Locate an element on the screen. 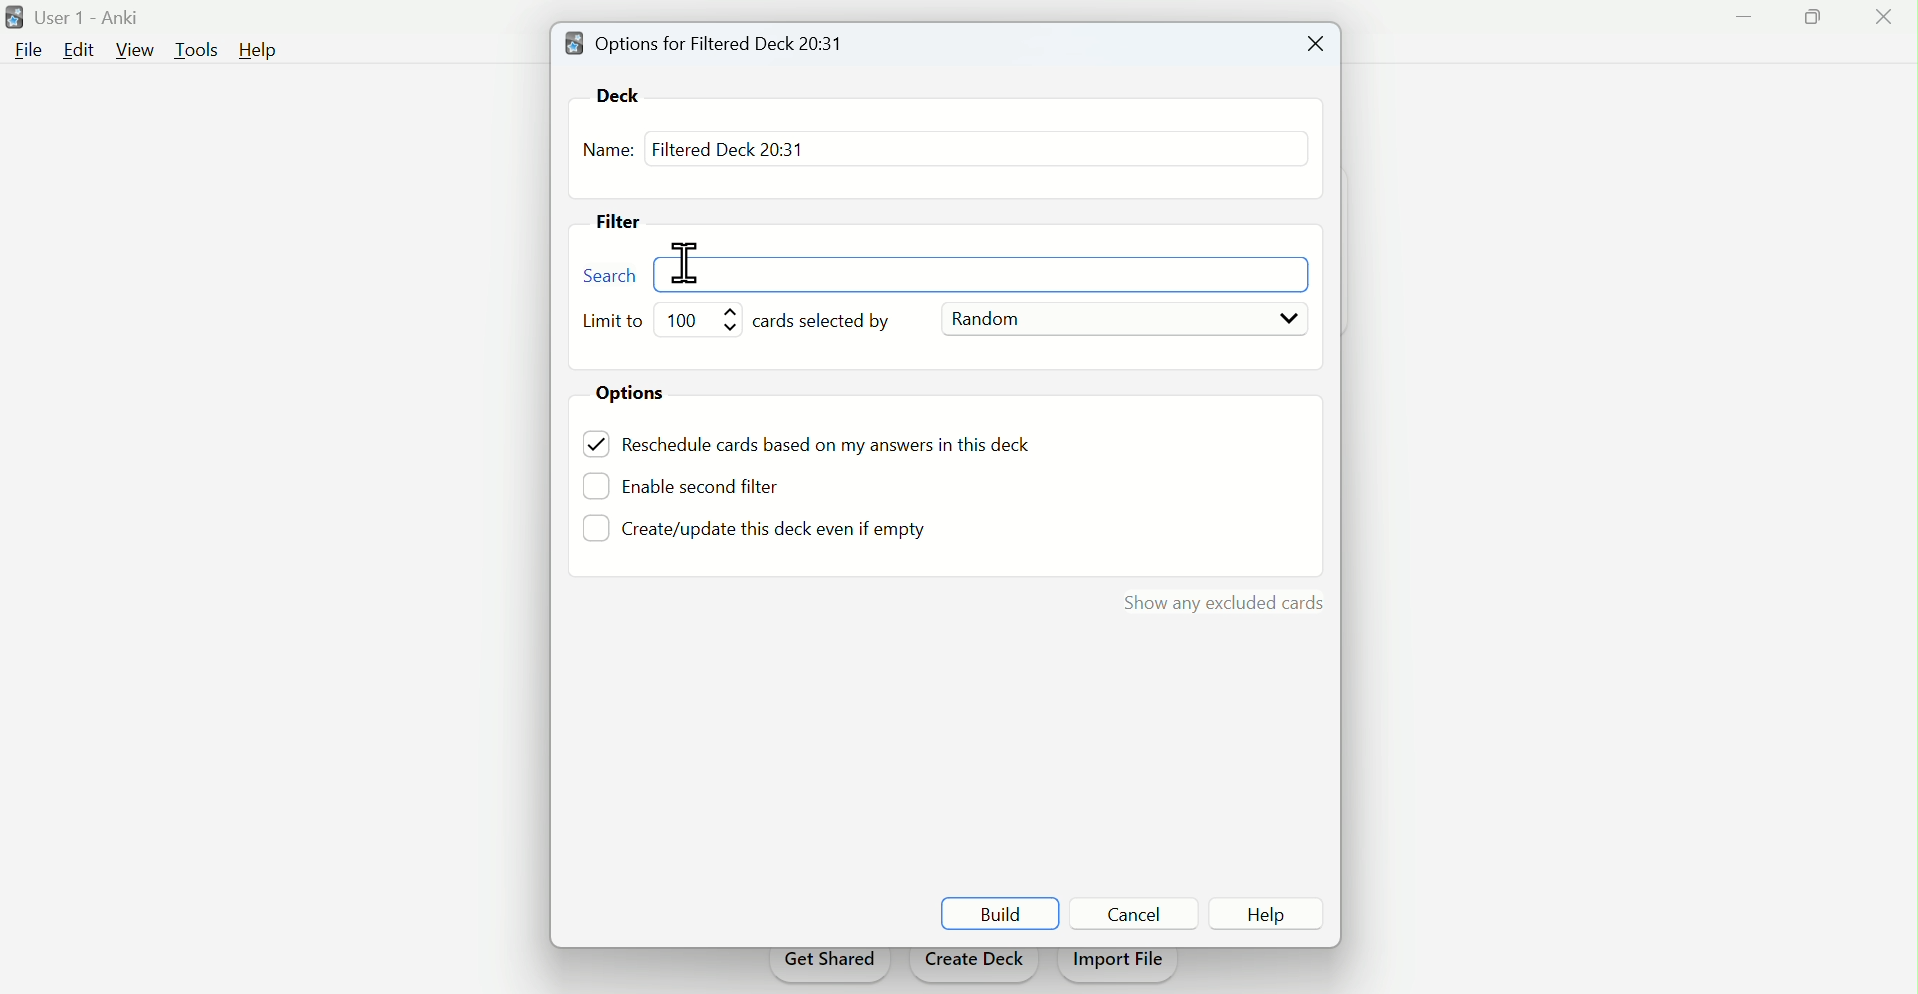 The image size is (1918, 994). Edit is located at coordinates (77, 49).